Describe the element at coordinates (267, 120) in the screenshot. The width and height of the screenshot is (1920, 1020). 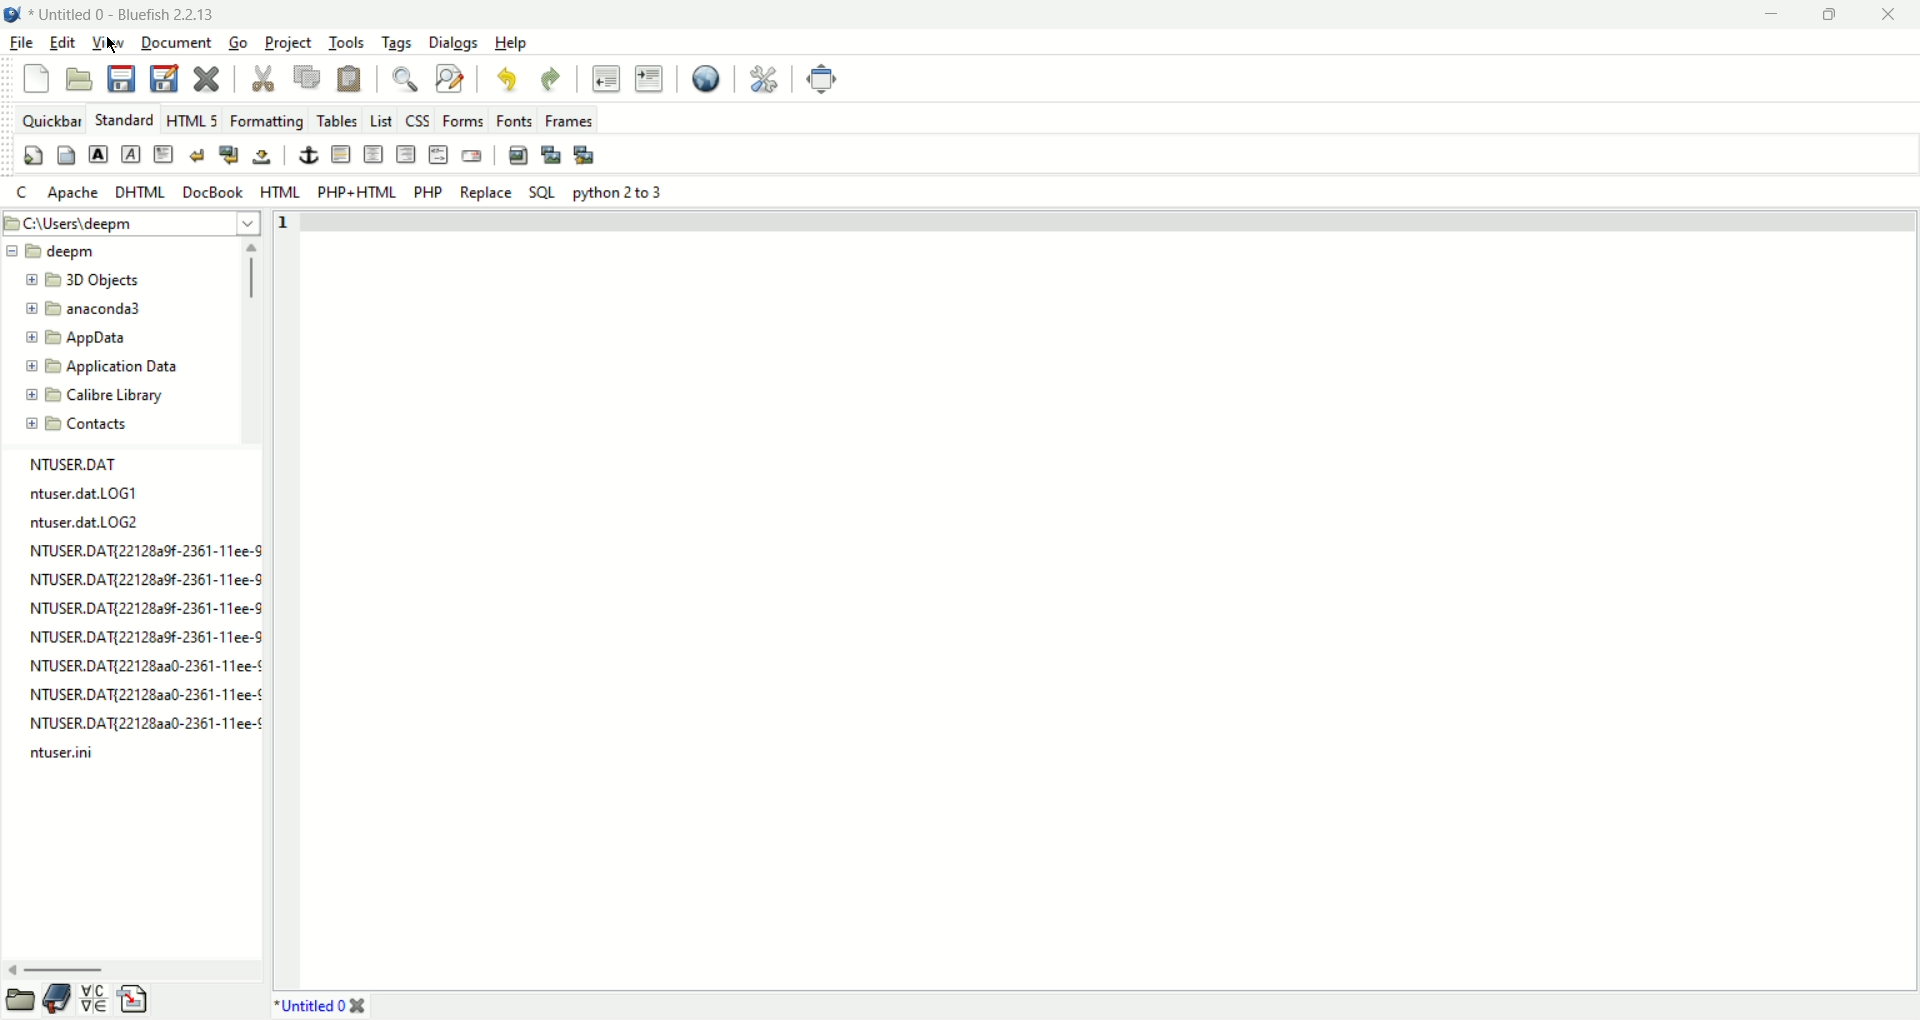
I see `formatting` at that location.